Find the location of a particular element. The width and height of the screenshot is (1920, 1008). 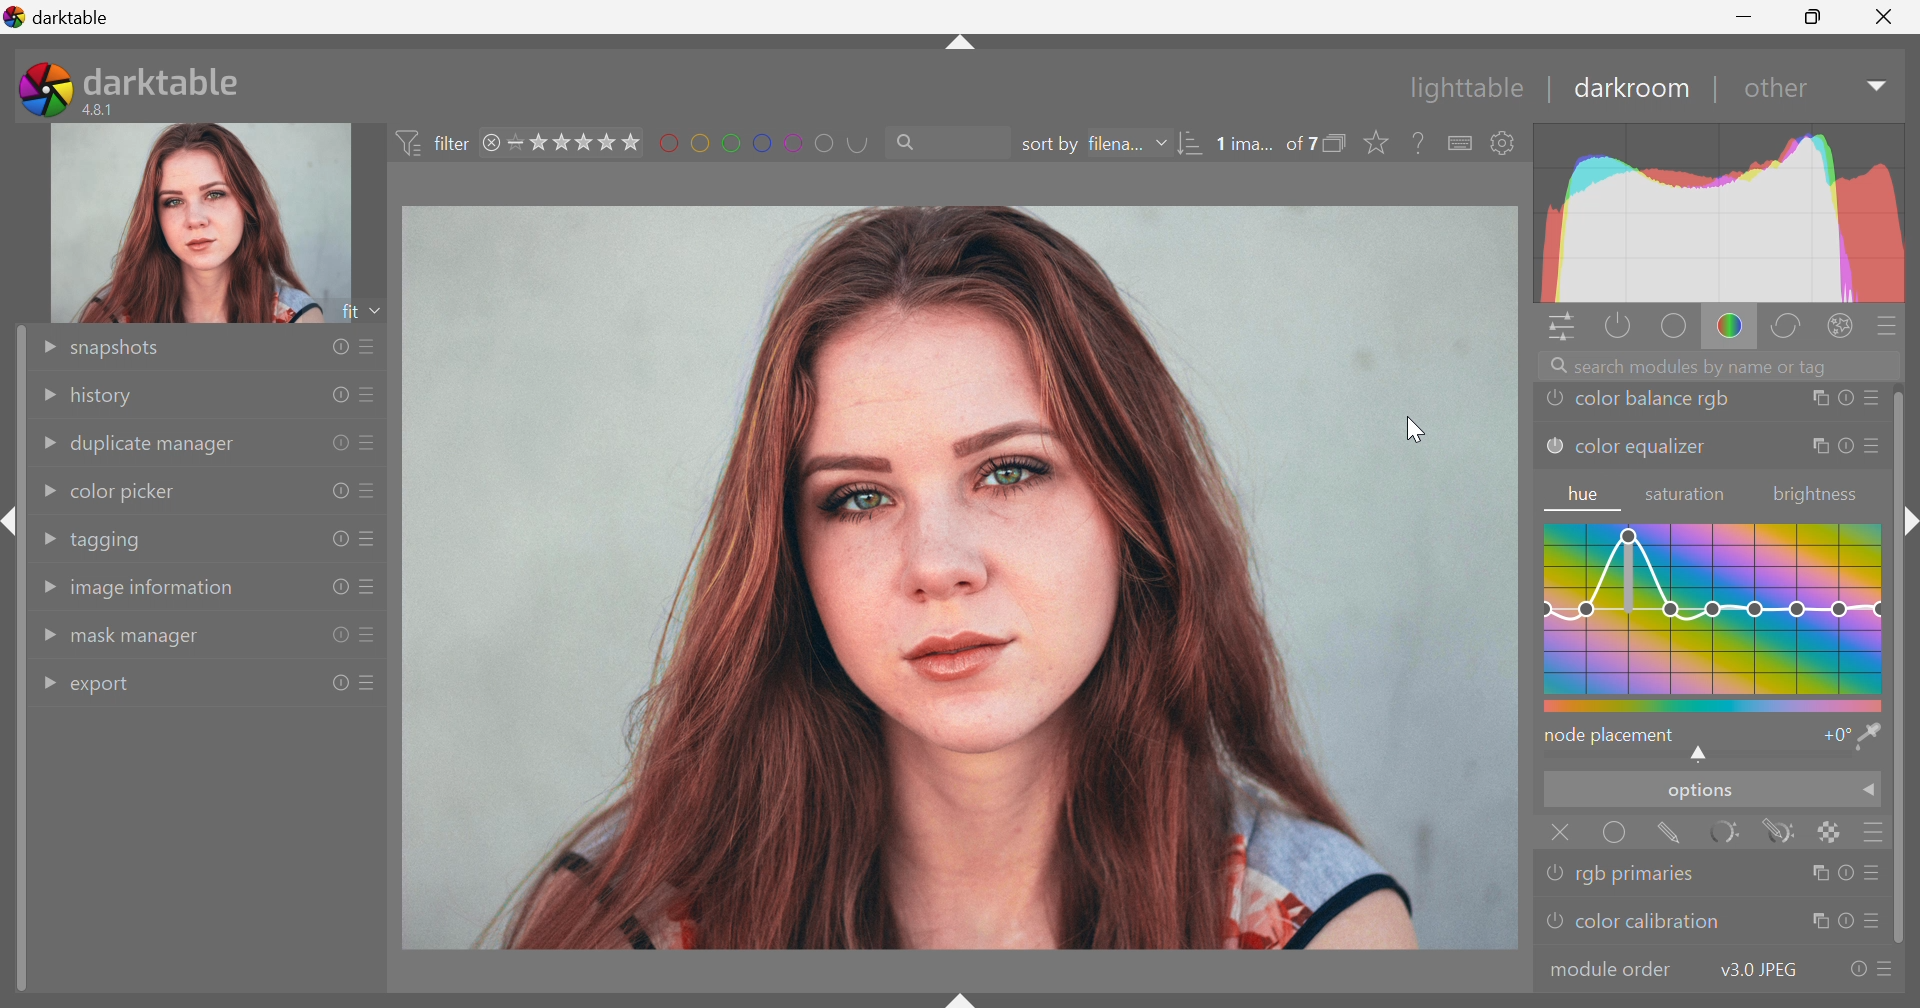

image is located at coordinates (961, 579).